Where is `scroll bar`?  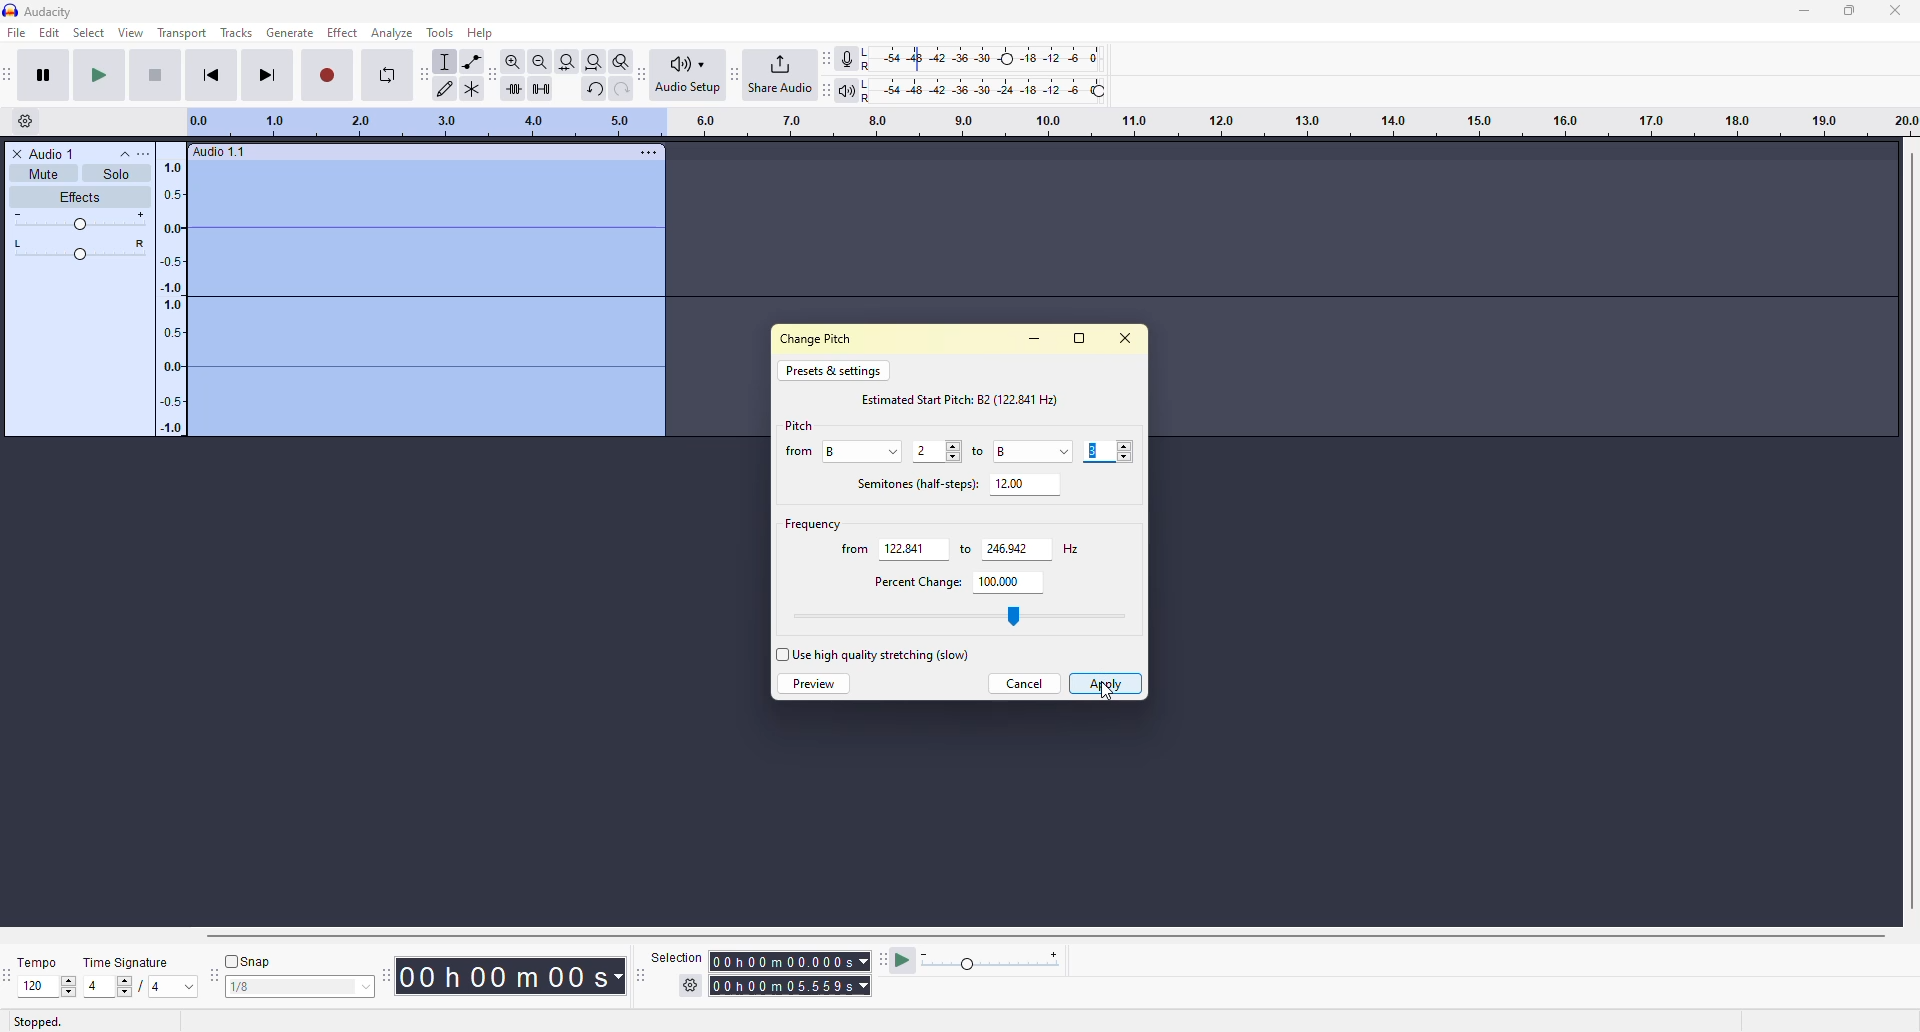 scroll bar is located at coordinates (1021, 935).